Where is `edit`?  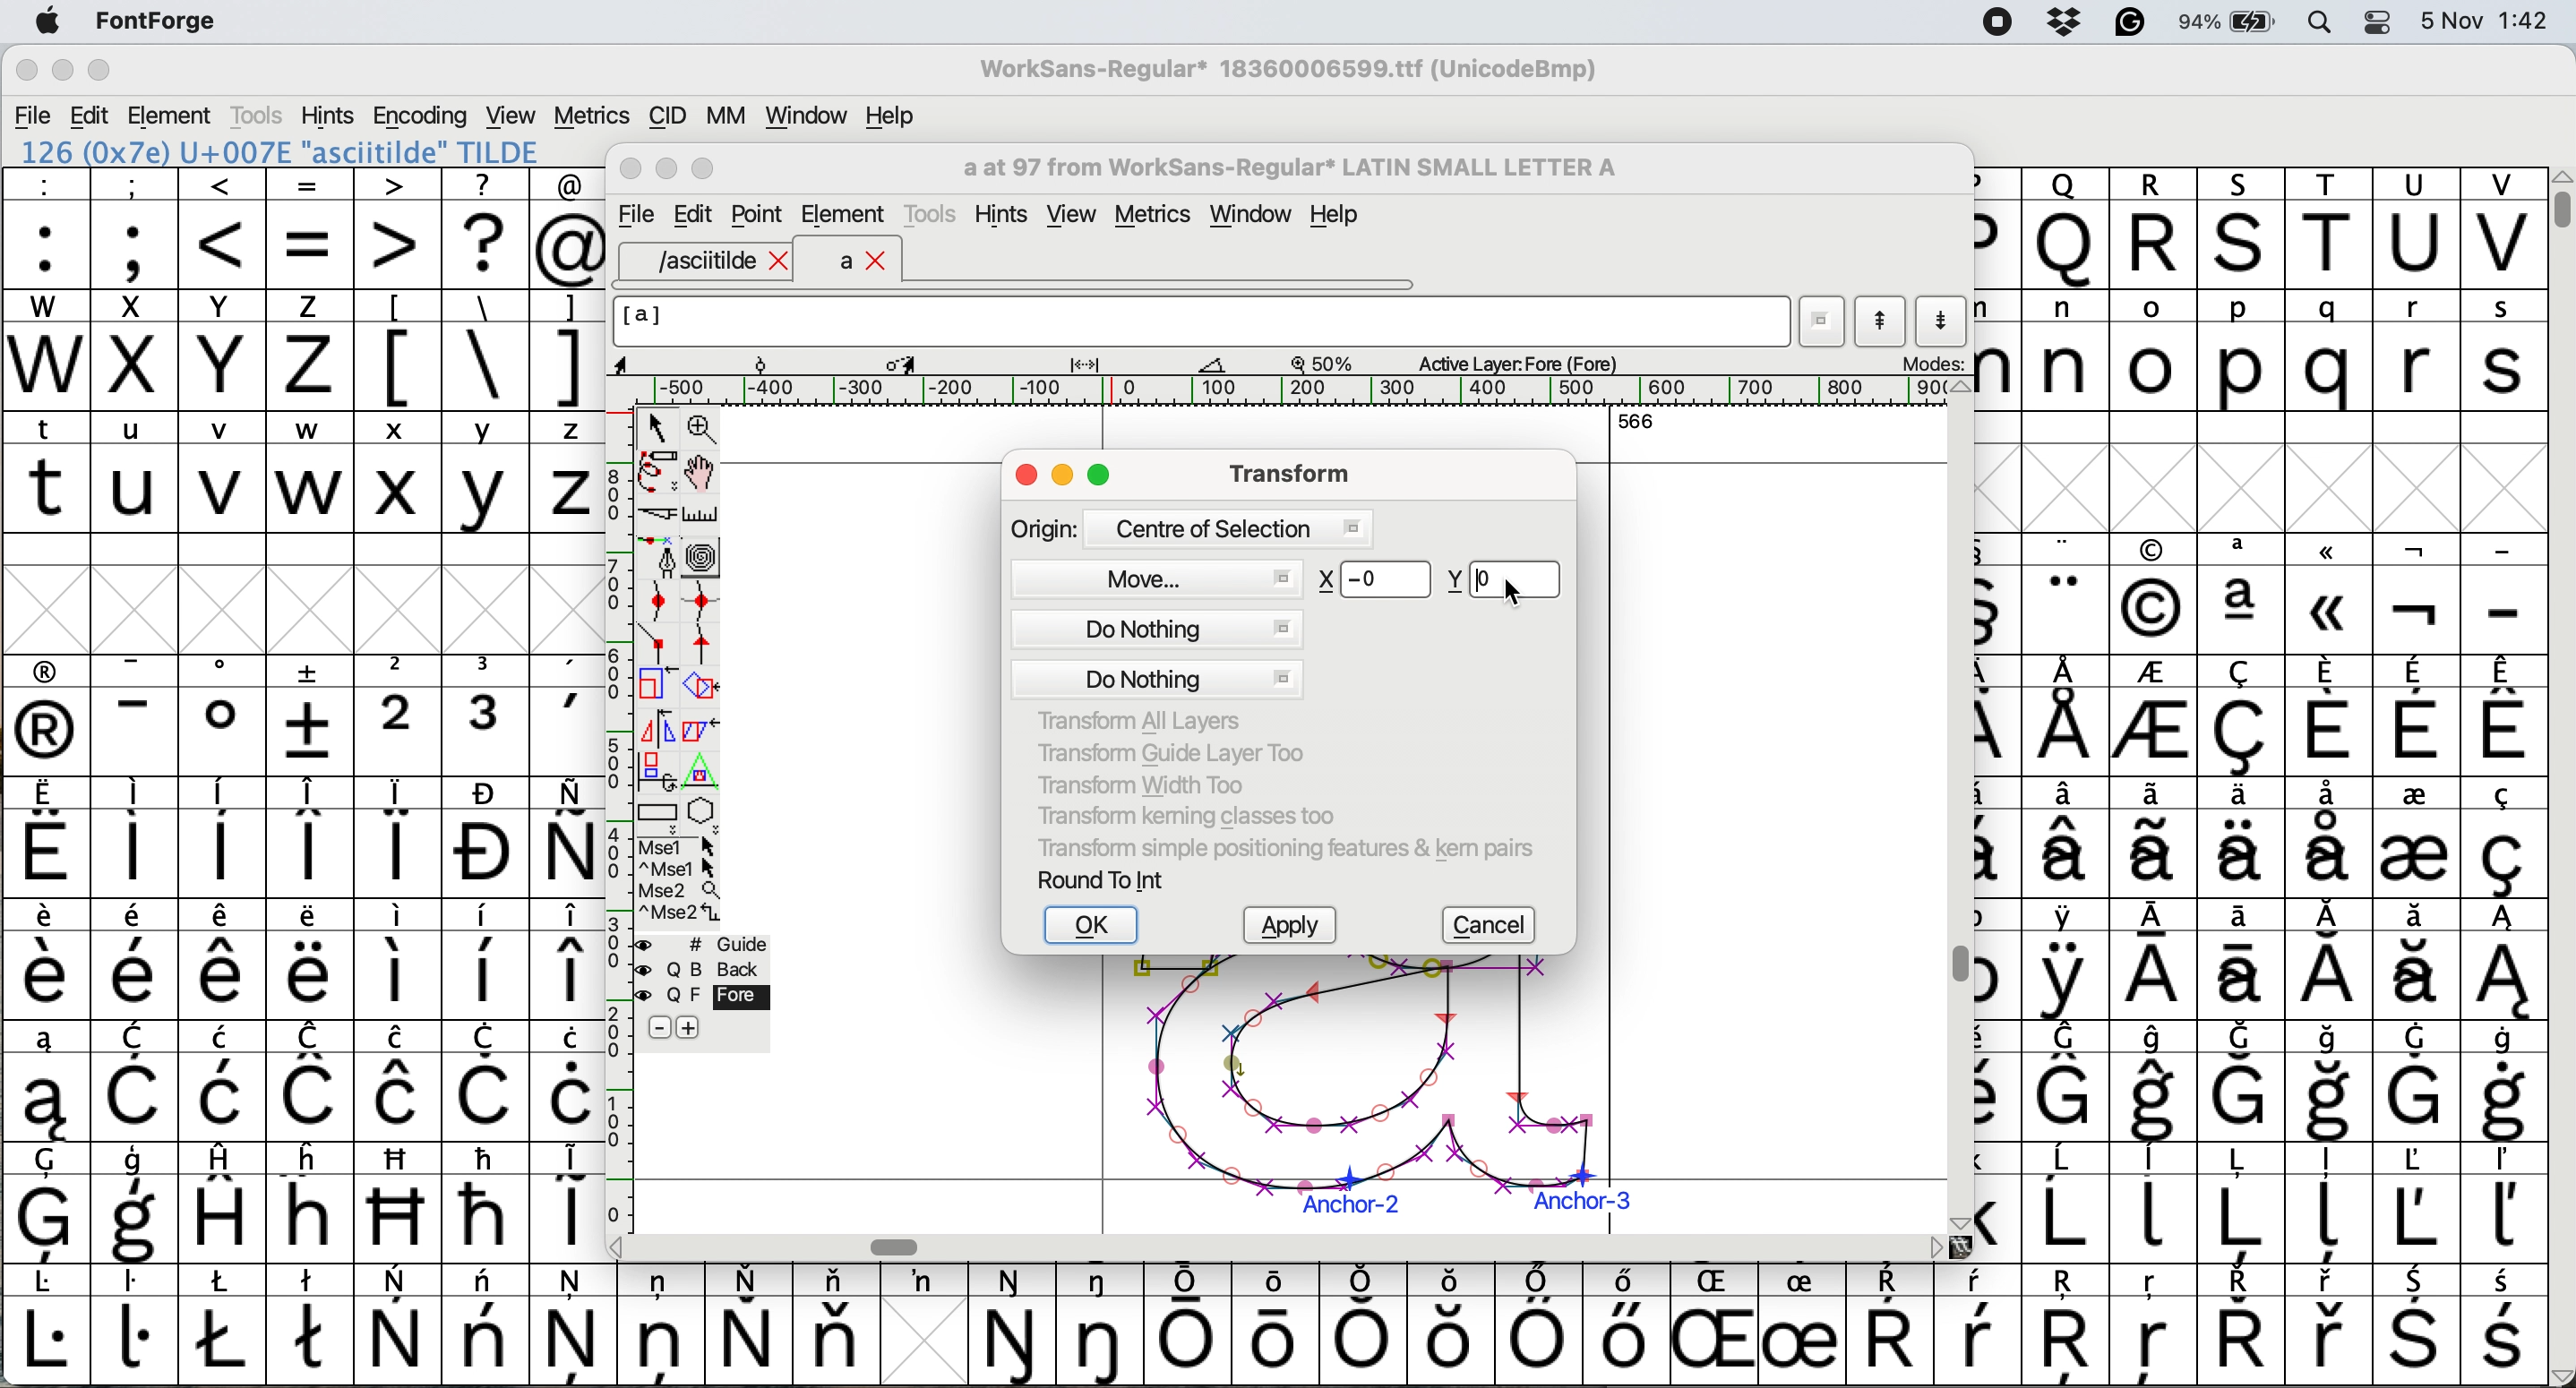 edit is located at coordinates (92, 116).